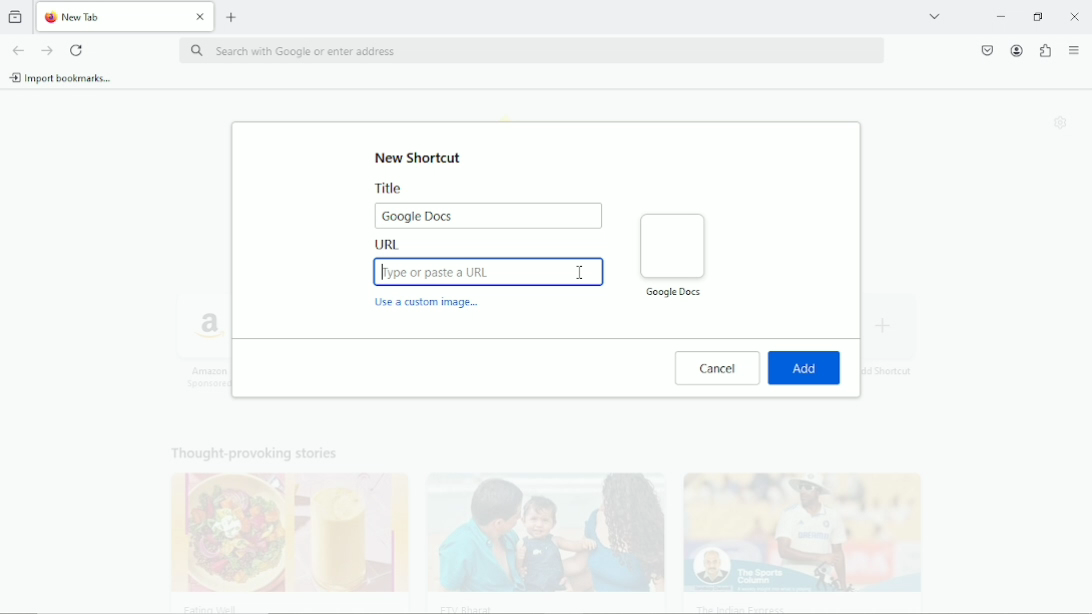  I want to click on reload current page, so click(77, 50).